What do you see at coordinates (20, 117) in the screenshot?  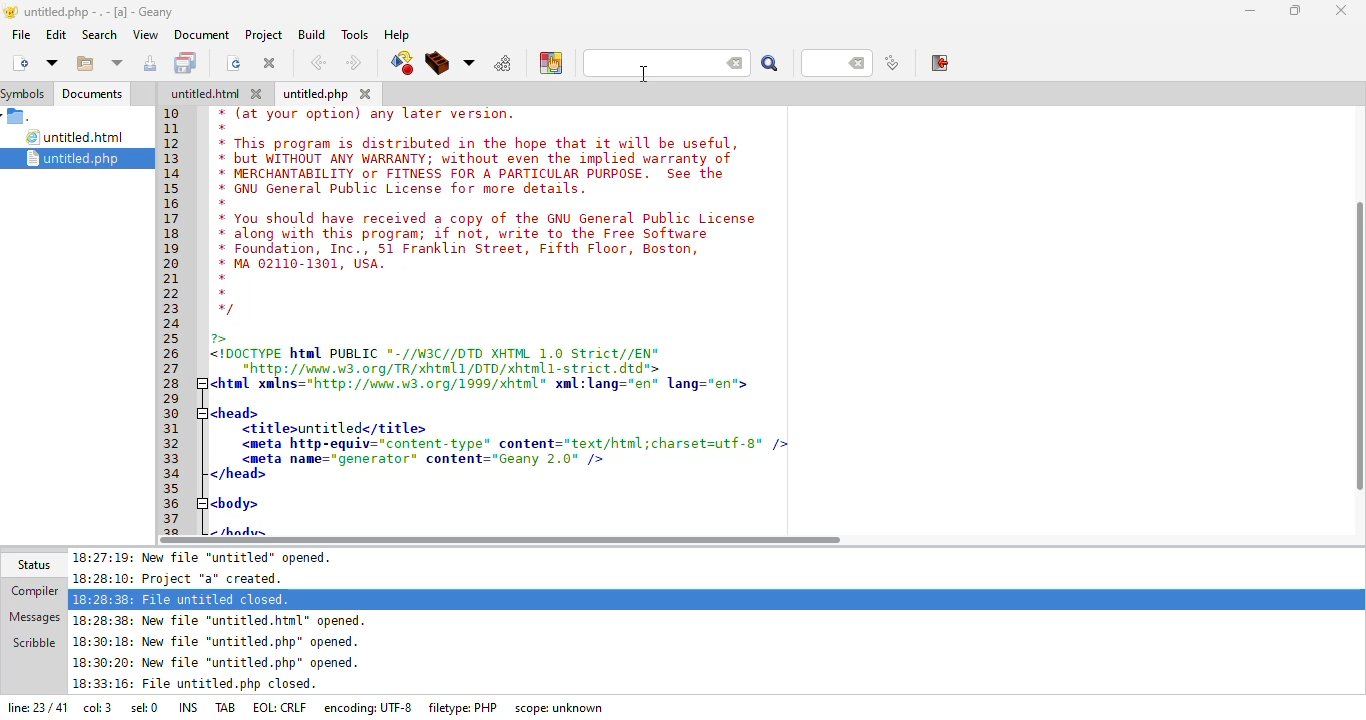 I see `File` at bounding box center [20, 117].